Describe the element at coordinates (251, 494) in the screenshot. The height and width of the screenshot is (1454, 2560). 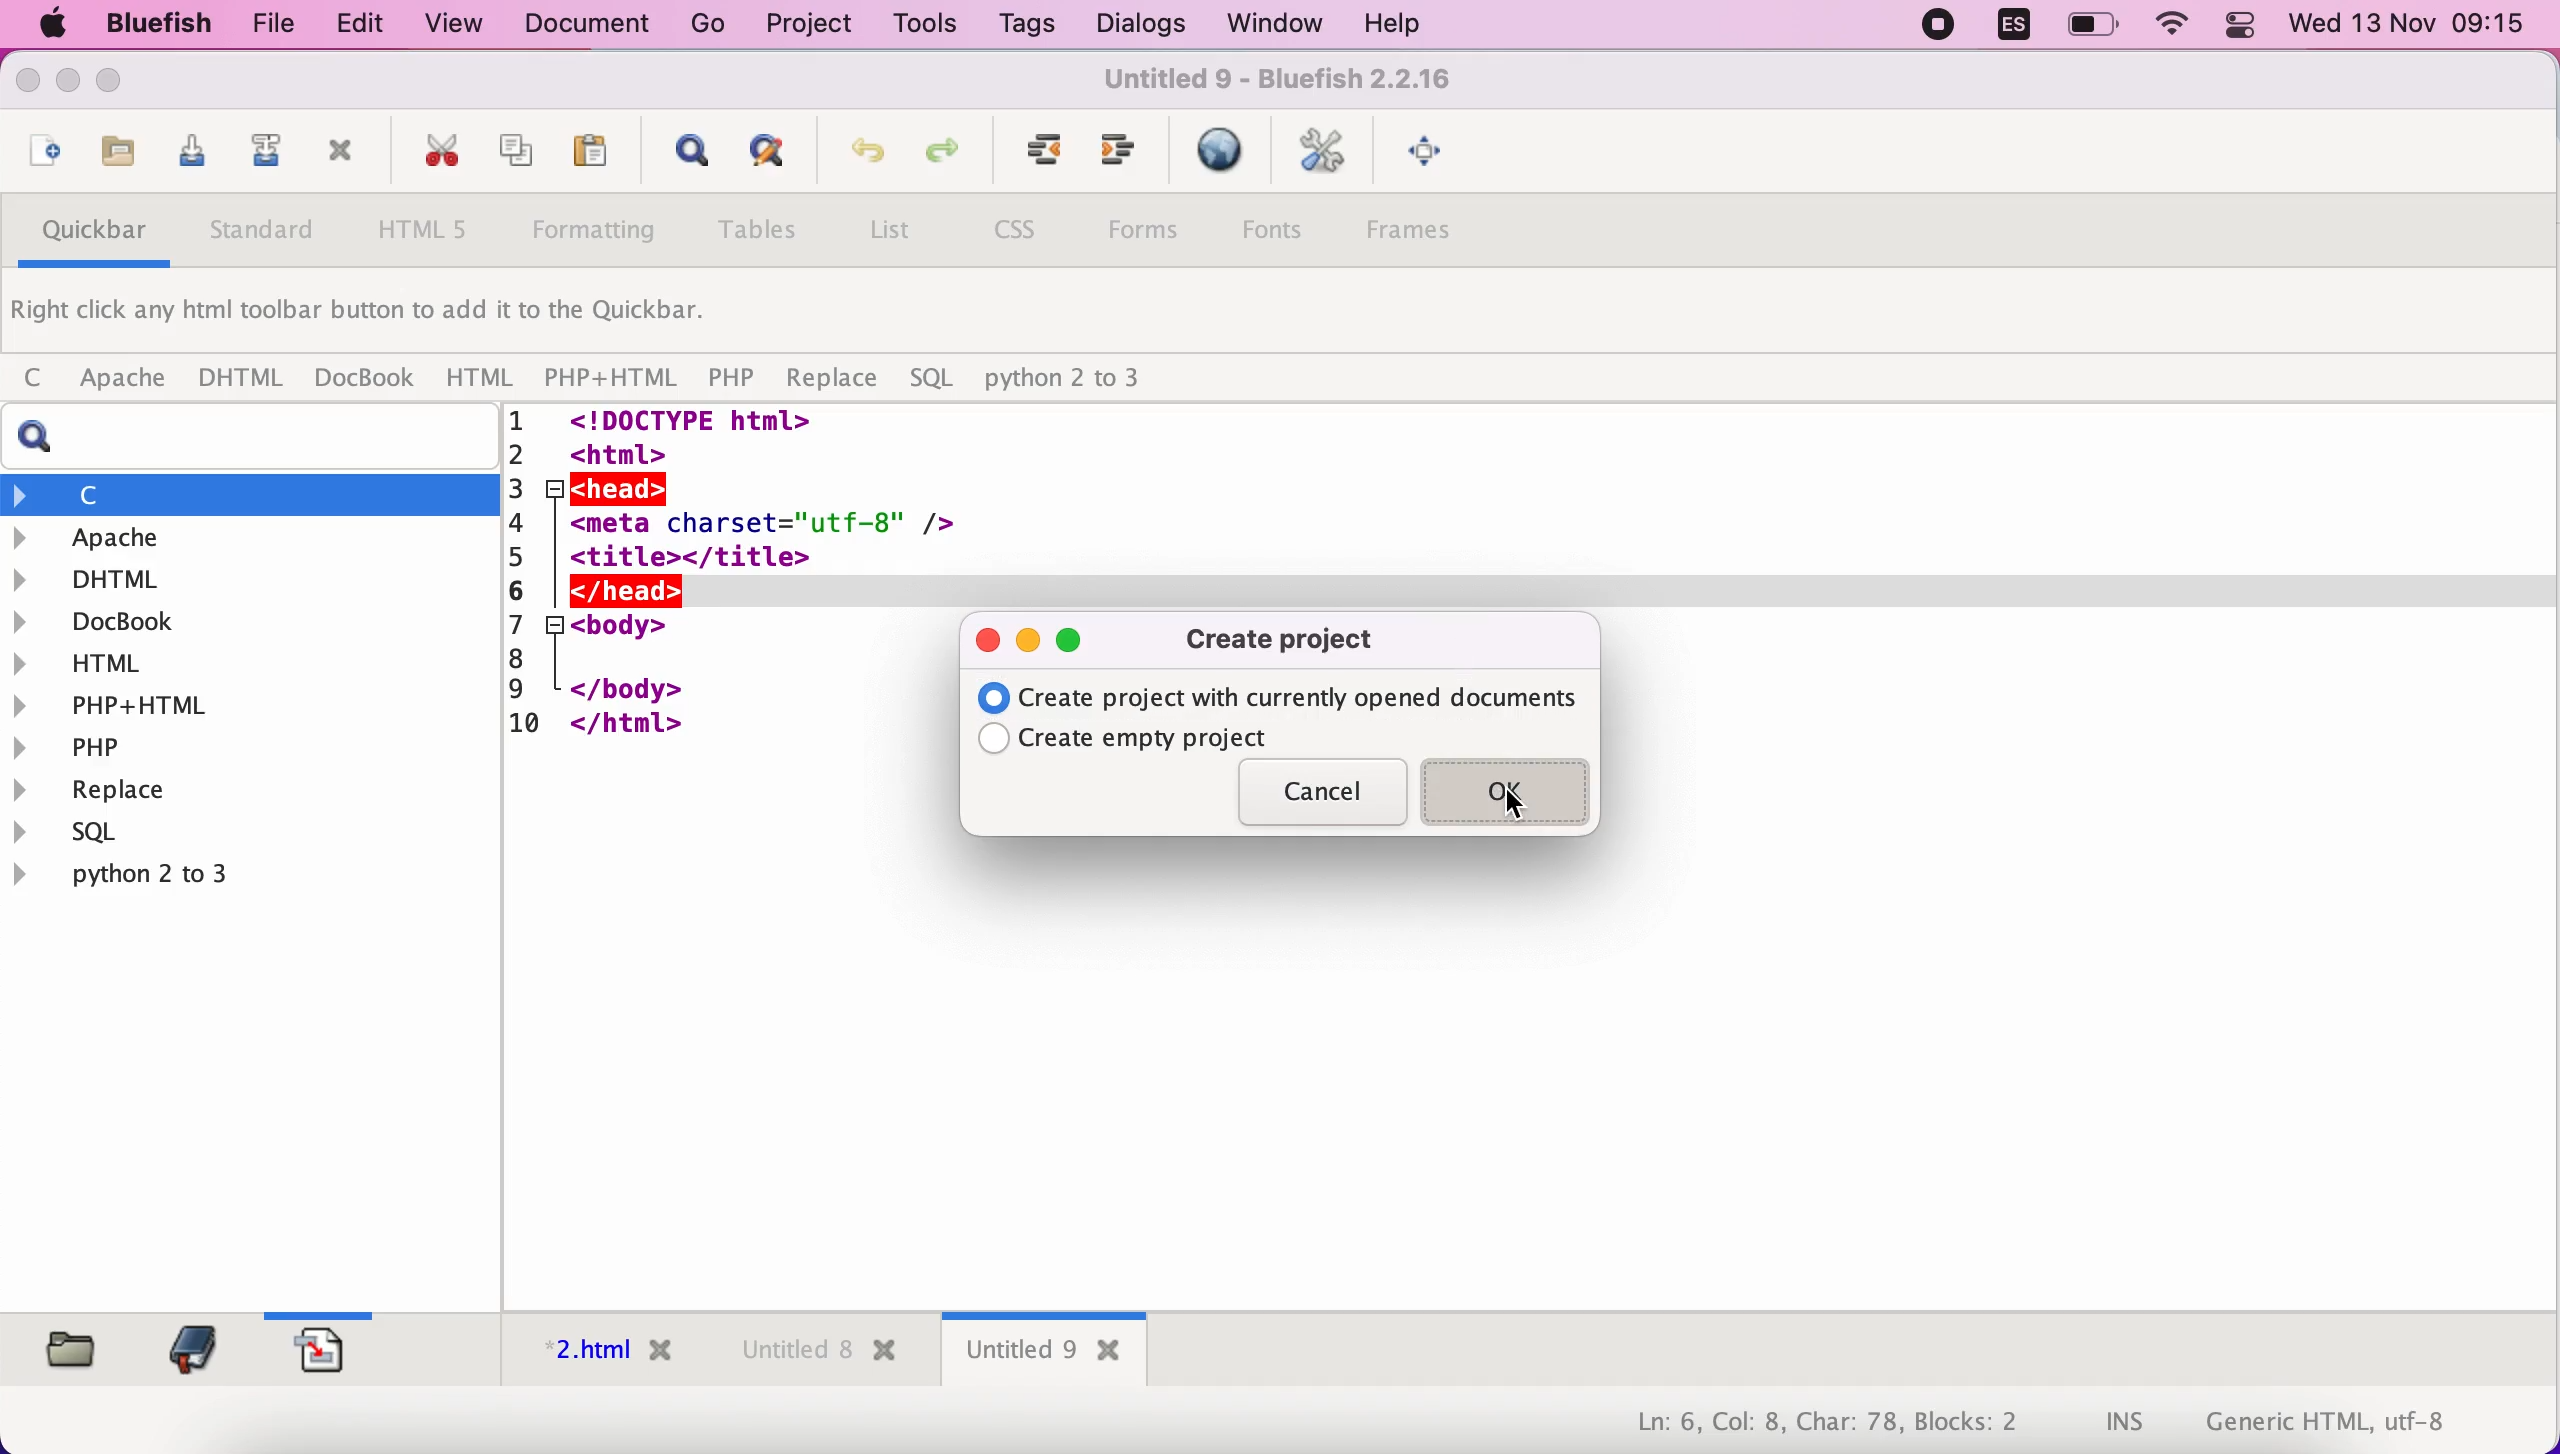
I see `c` at that location.